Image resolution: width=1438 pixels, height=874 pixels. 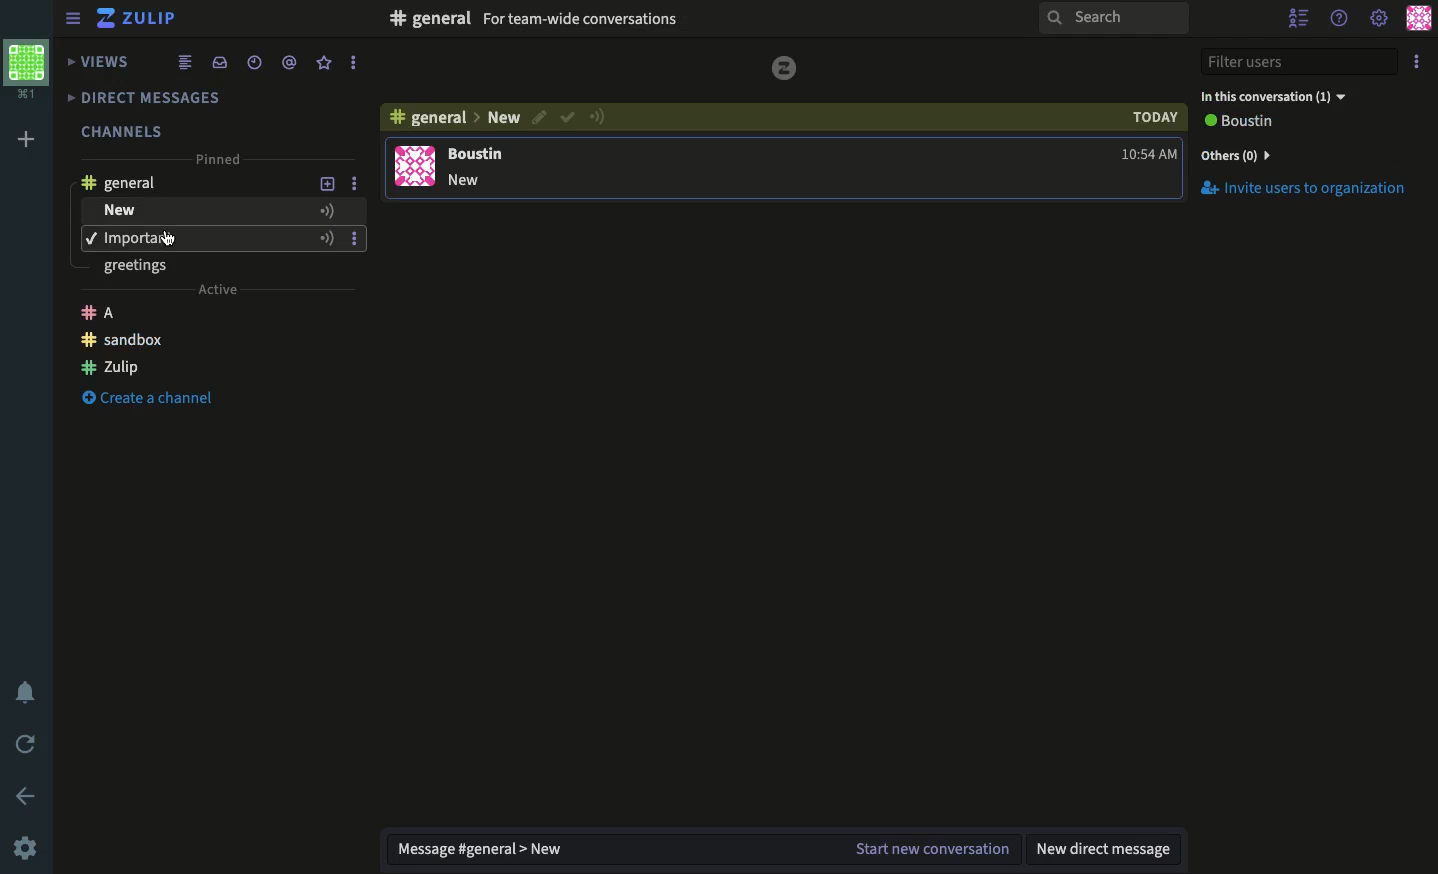 I want to click on View all users, so click(x=1253, y=123).